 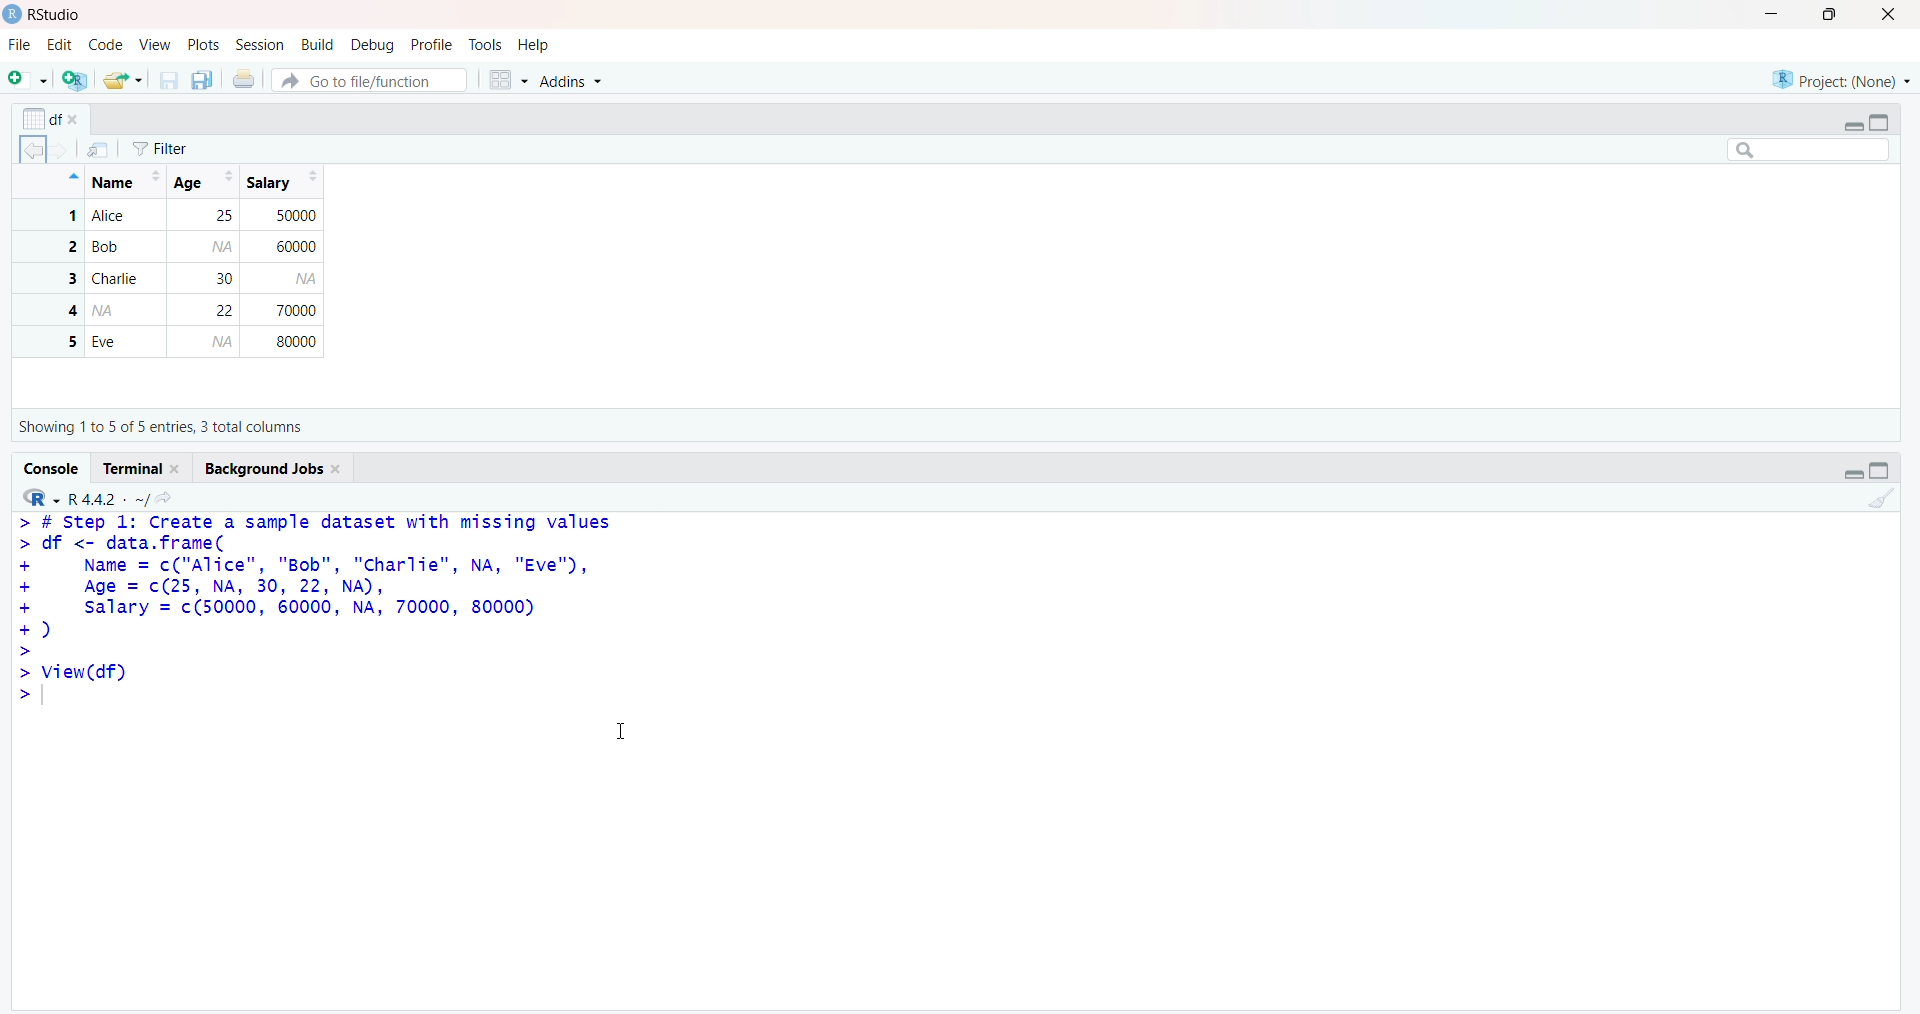 I want to click on Name, so click(x=121, y=179).